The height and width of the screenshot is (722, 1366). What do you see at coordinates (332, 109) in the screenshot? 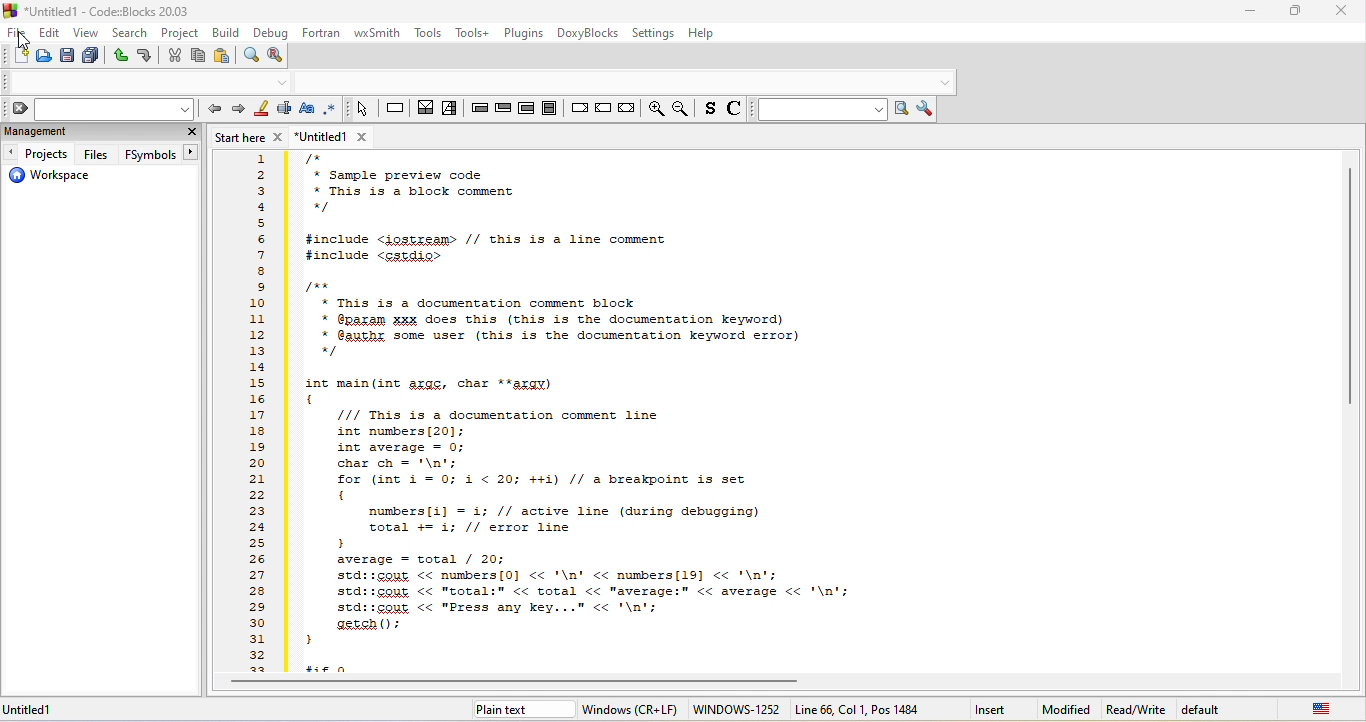
I see `use regex` at bounding box center [332, 109].